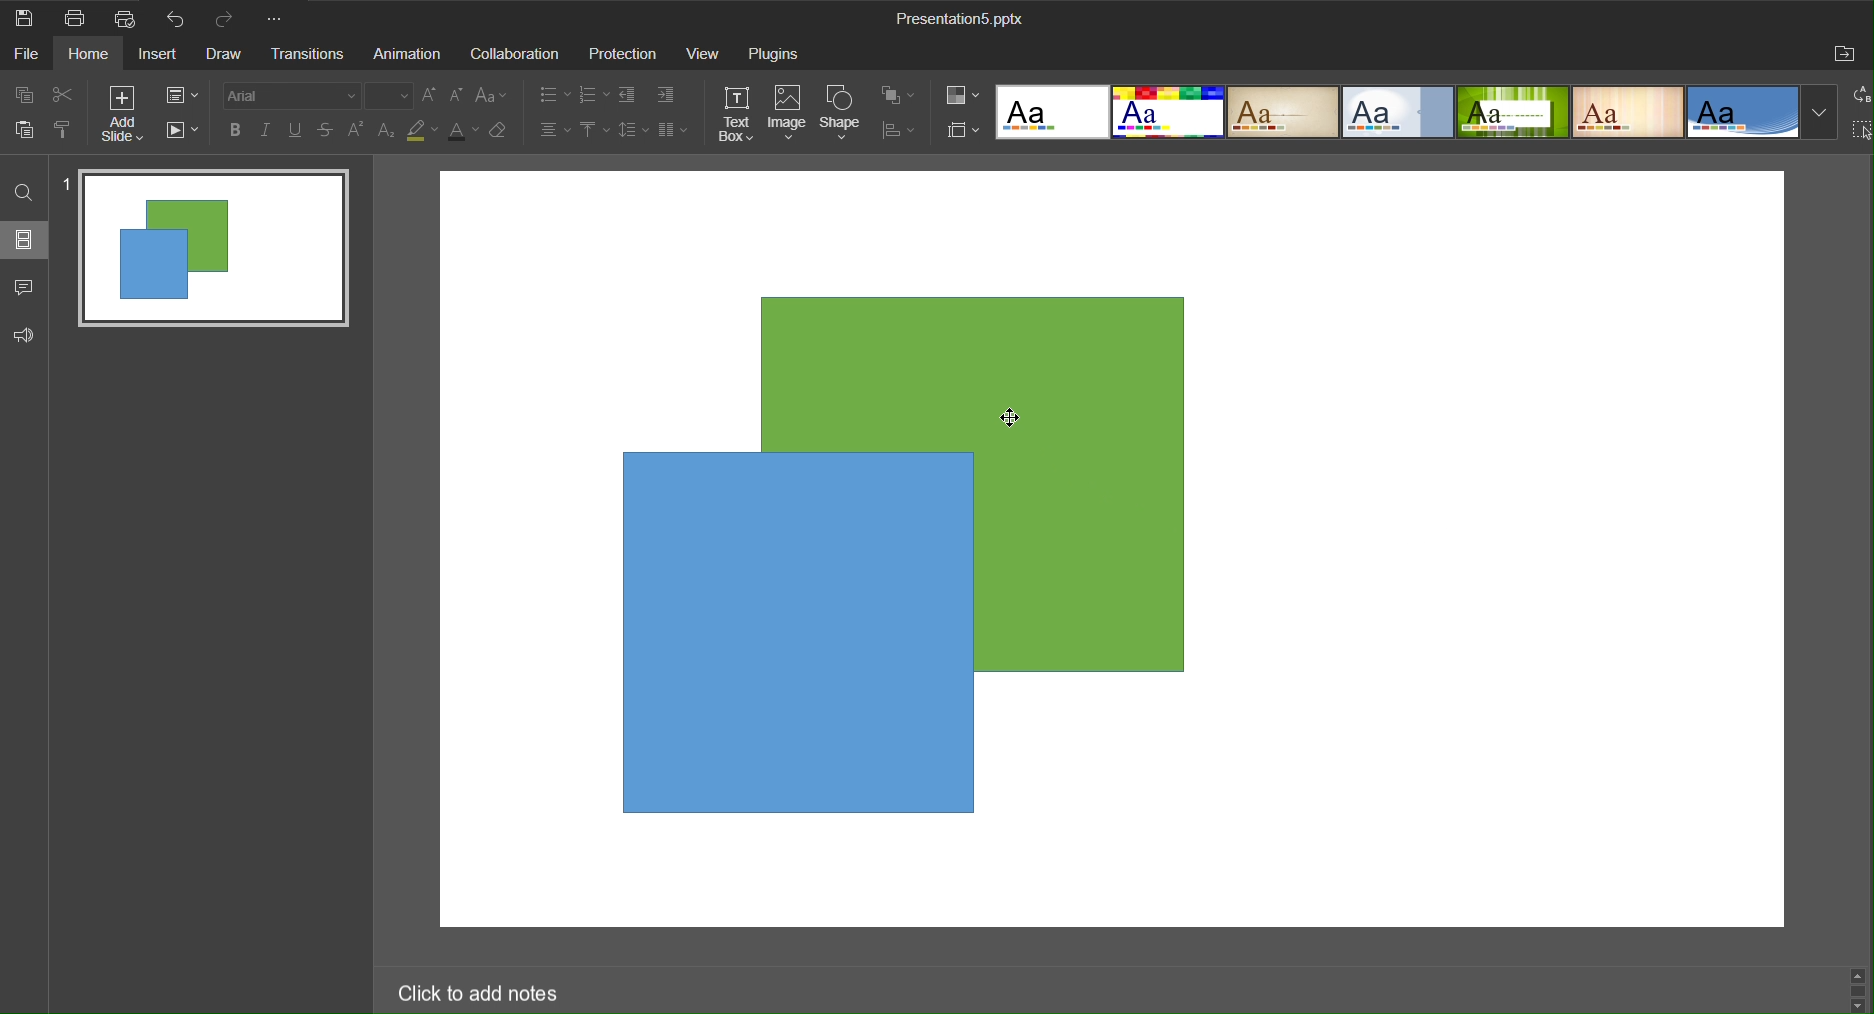 This screenshot has height=1014, width=1874. Describe the element at coordinates (64, 94) in the screenshot. I see `Cut` at that location.